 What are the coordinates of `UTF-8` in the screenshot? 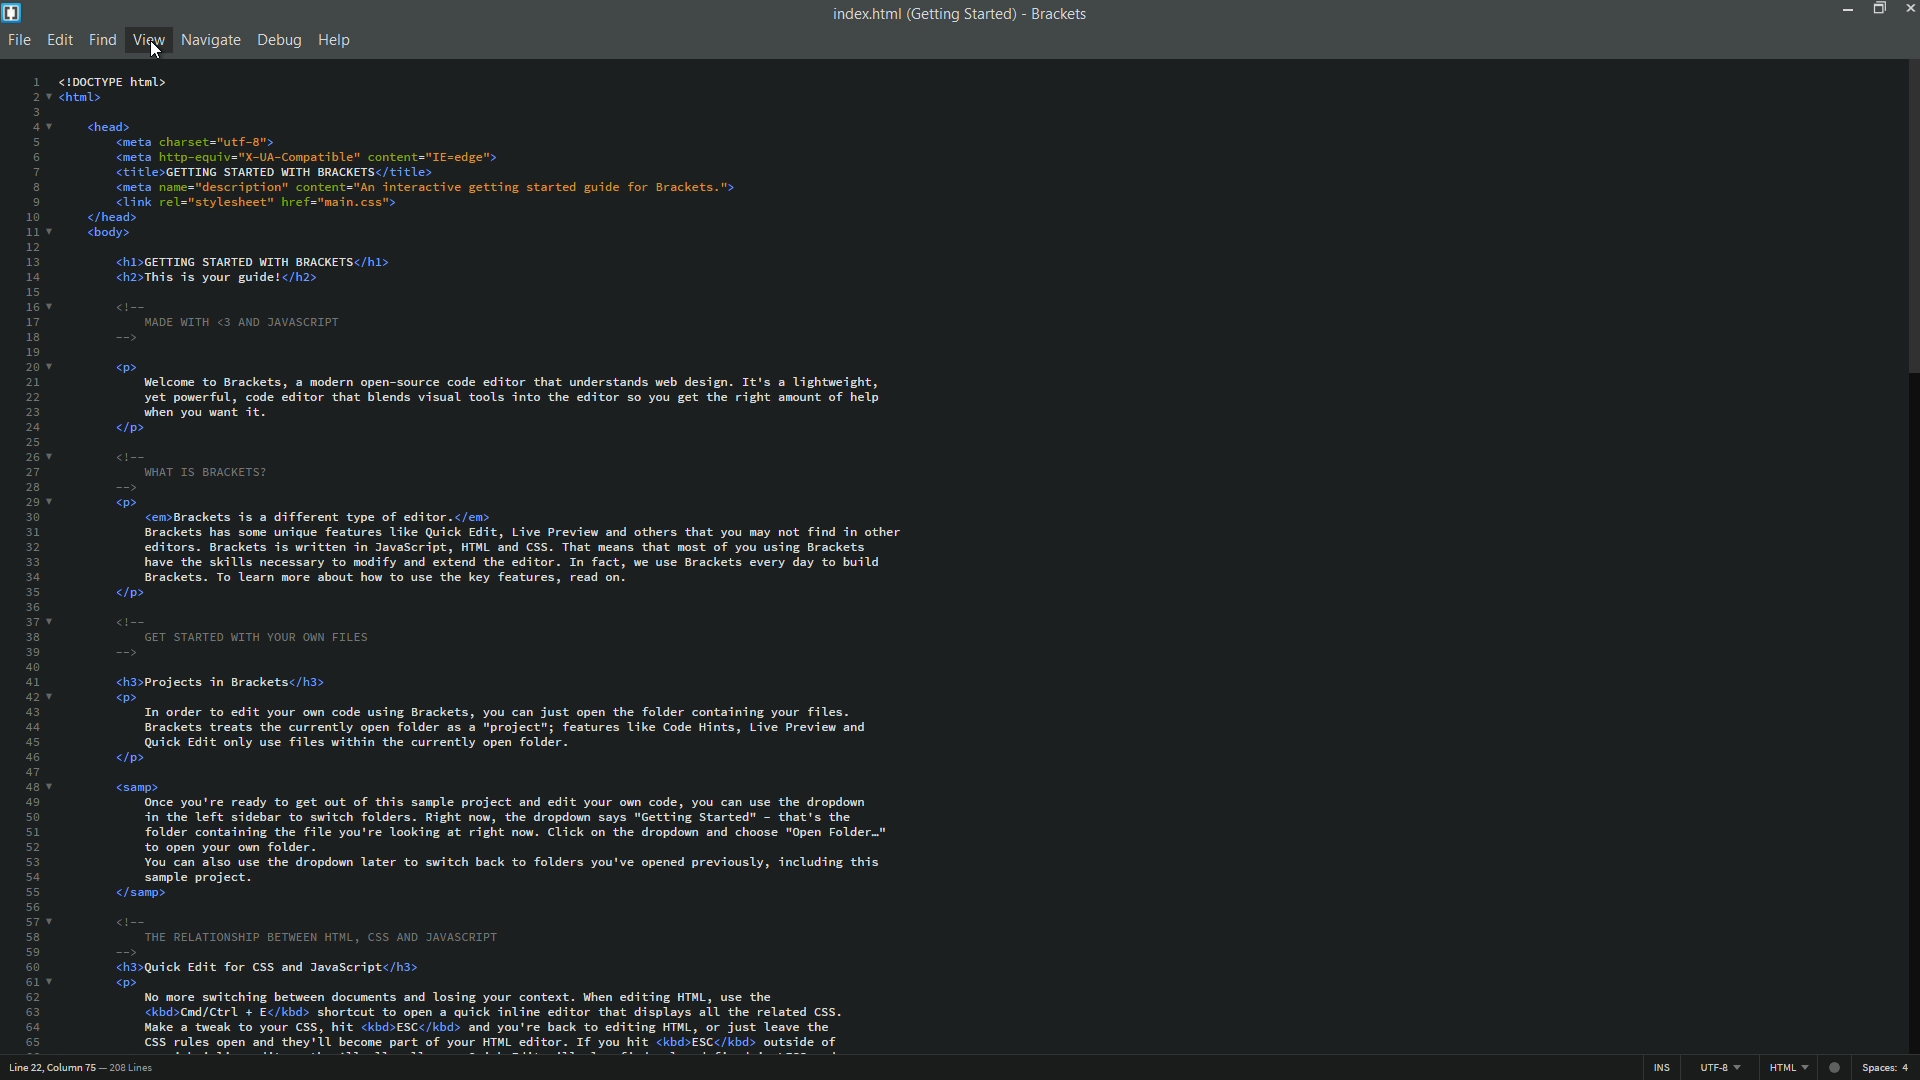 It's located at (1717, 1068).